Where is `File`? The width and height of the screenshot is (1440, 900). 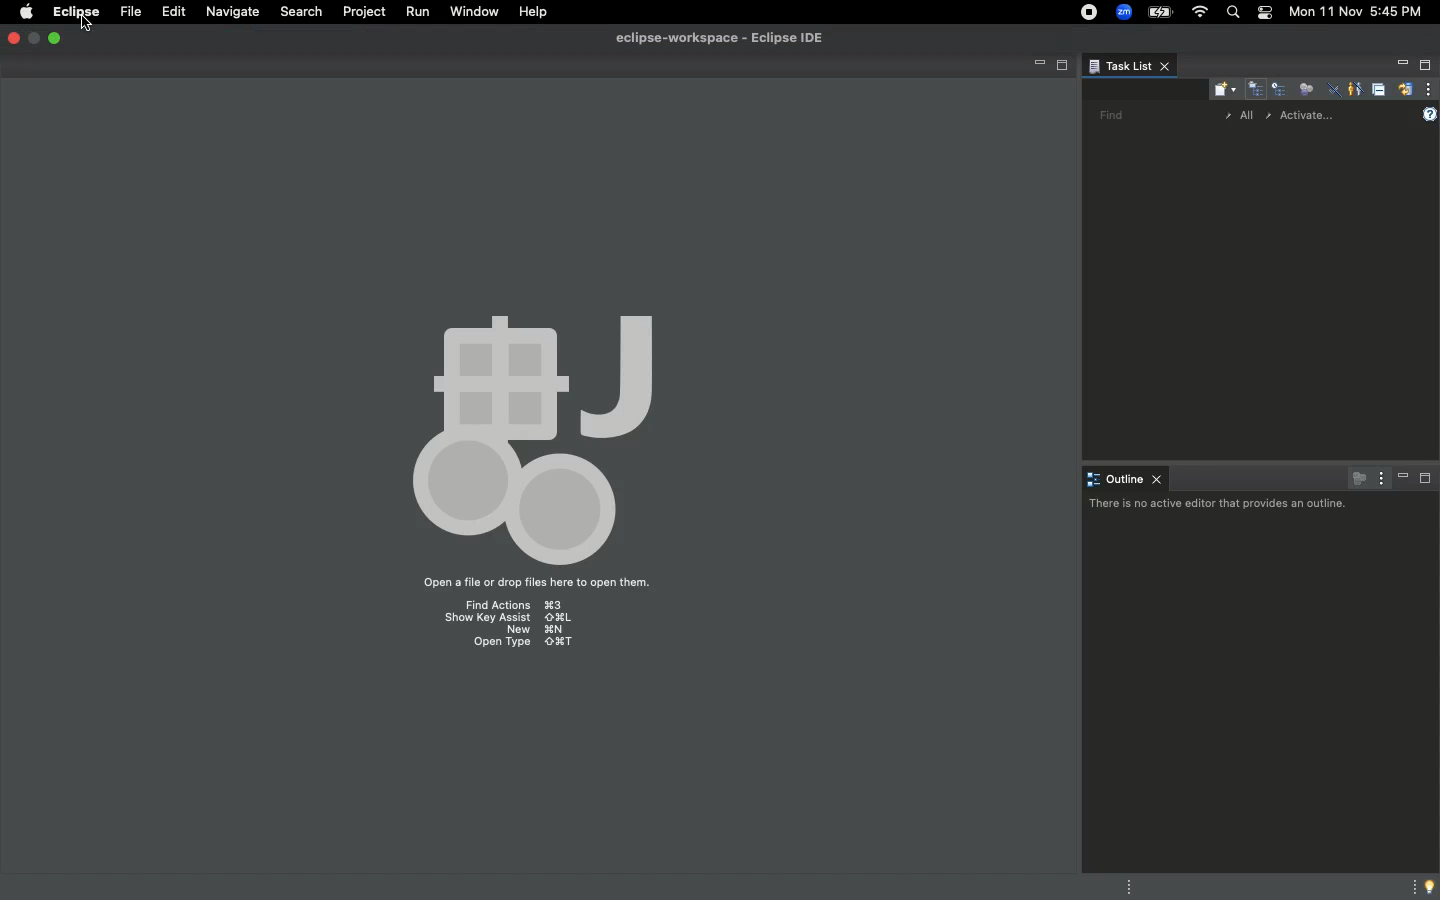 File is located at coordinates (129, 12).